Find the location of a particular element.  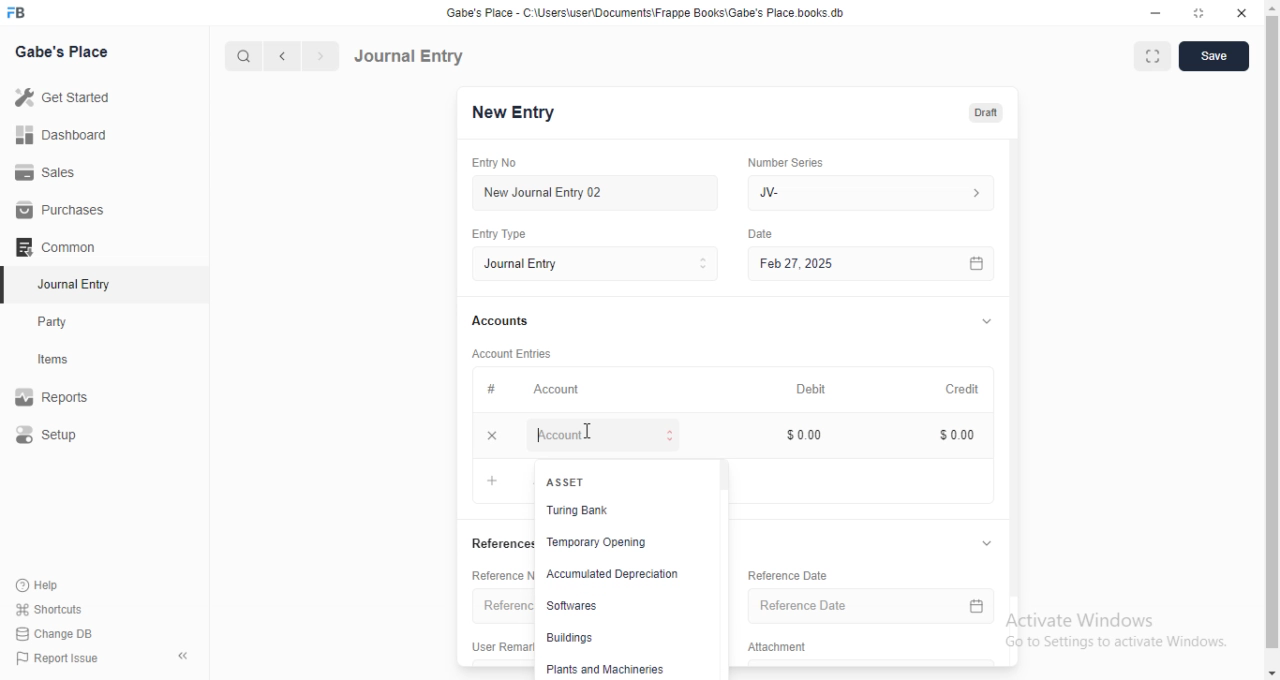

Asset is located at coordinates (569, 482).